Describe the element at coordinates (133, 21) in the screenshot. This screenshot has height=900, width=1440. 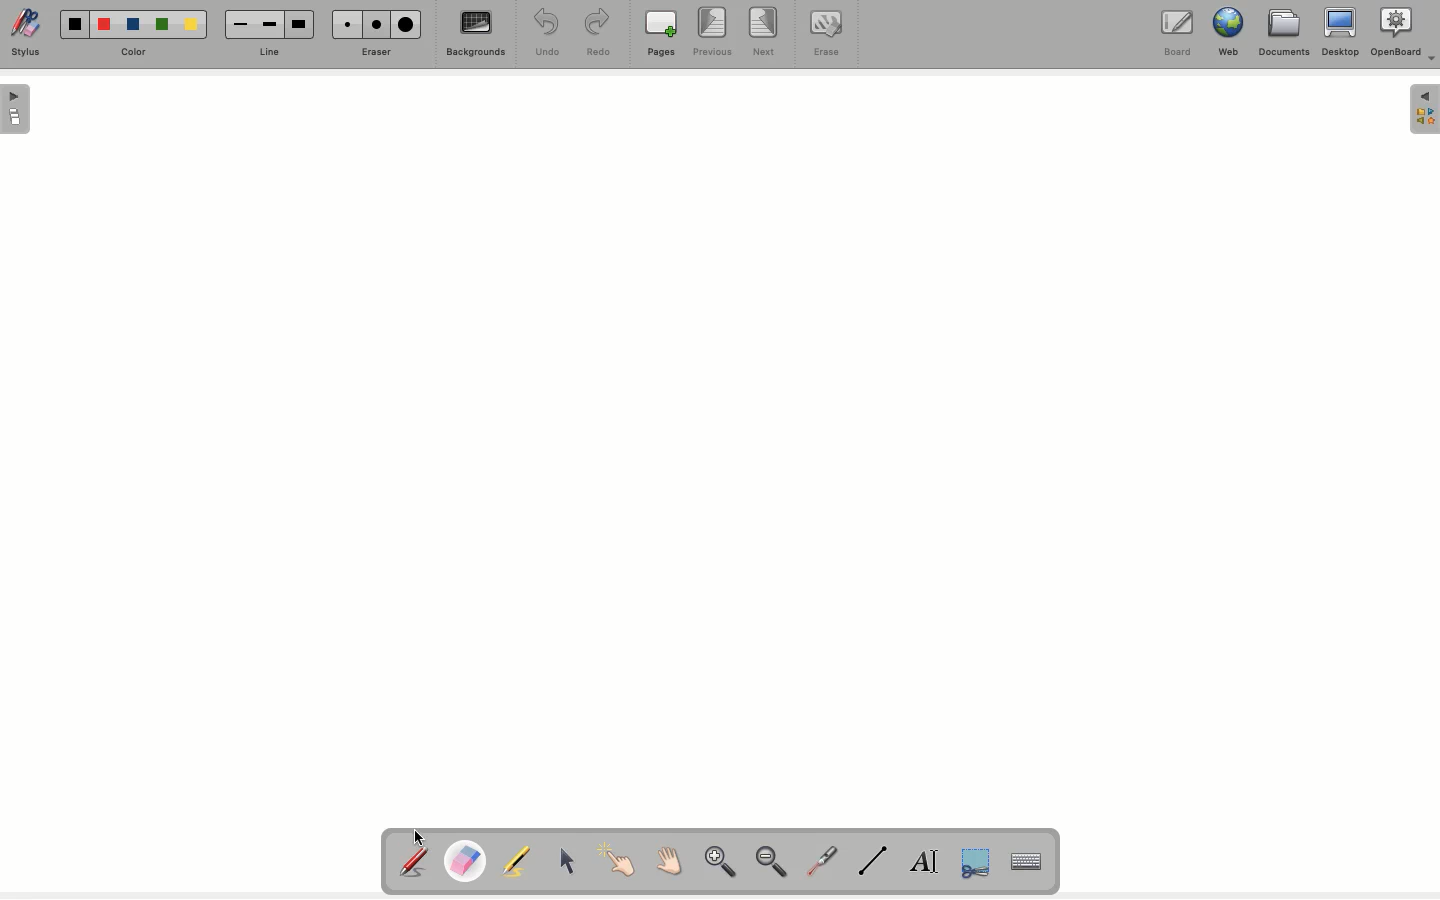
I see `Blue` at that location.